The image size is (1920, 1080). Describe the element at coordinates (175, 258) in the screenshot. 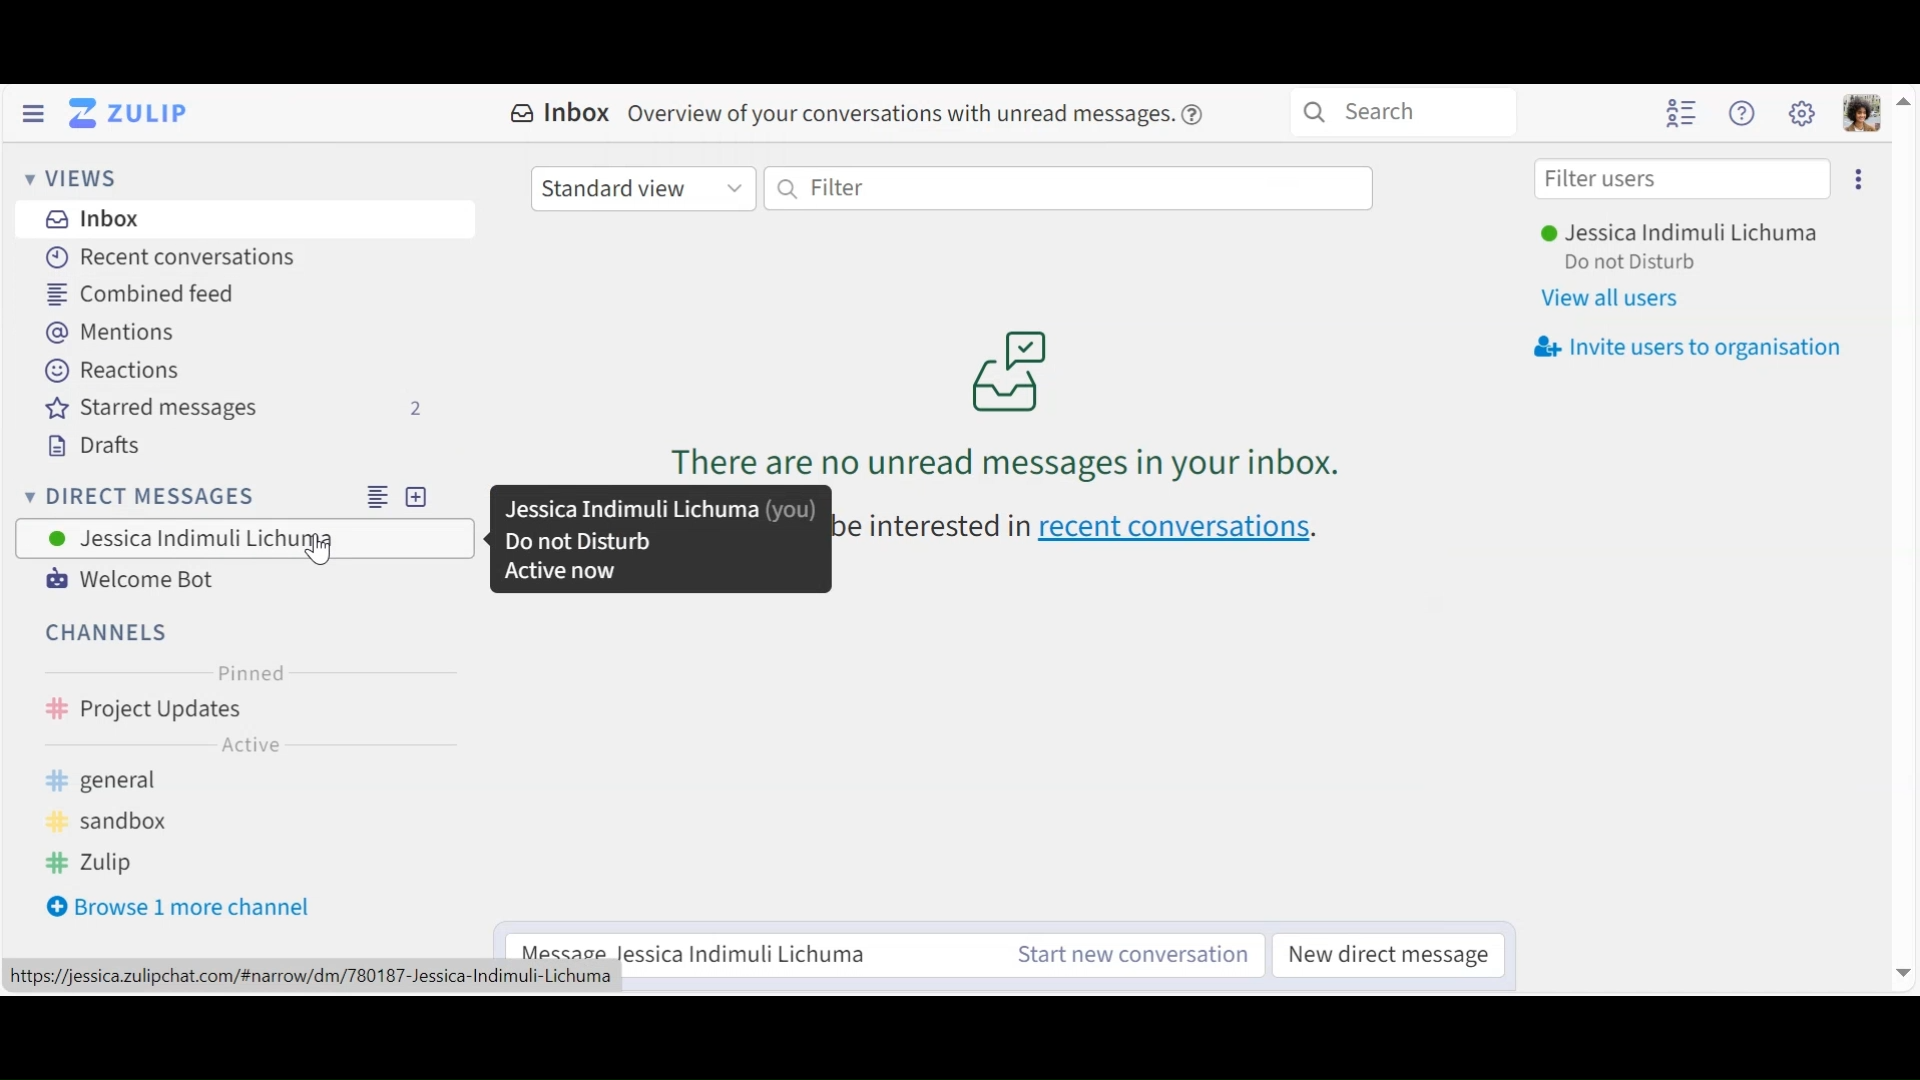

I see `Recent conversations` at that location.